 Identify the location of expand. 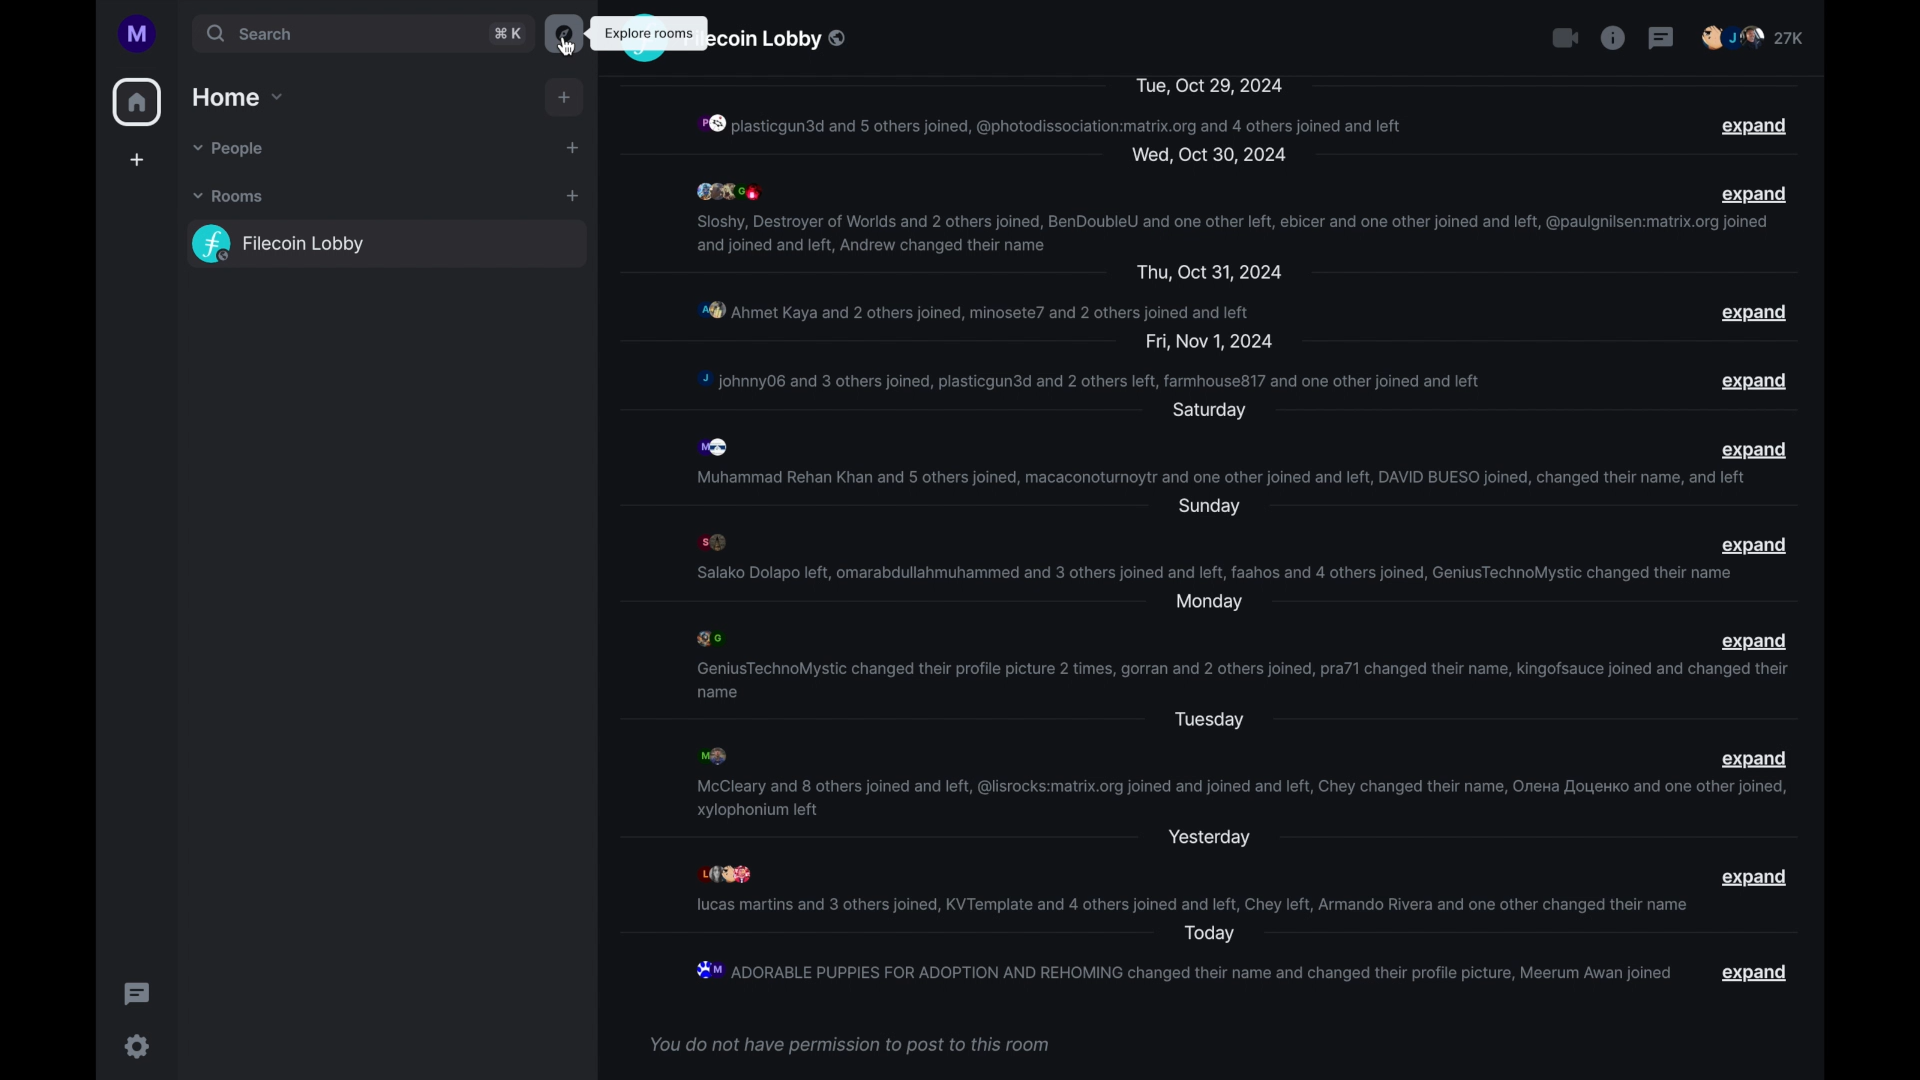
(1753, 313).